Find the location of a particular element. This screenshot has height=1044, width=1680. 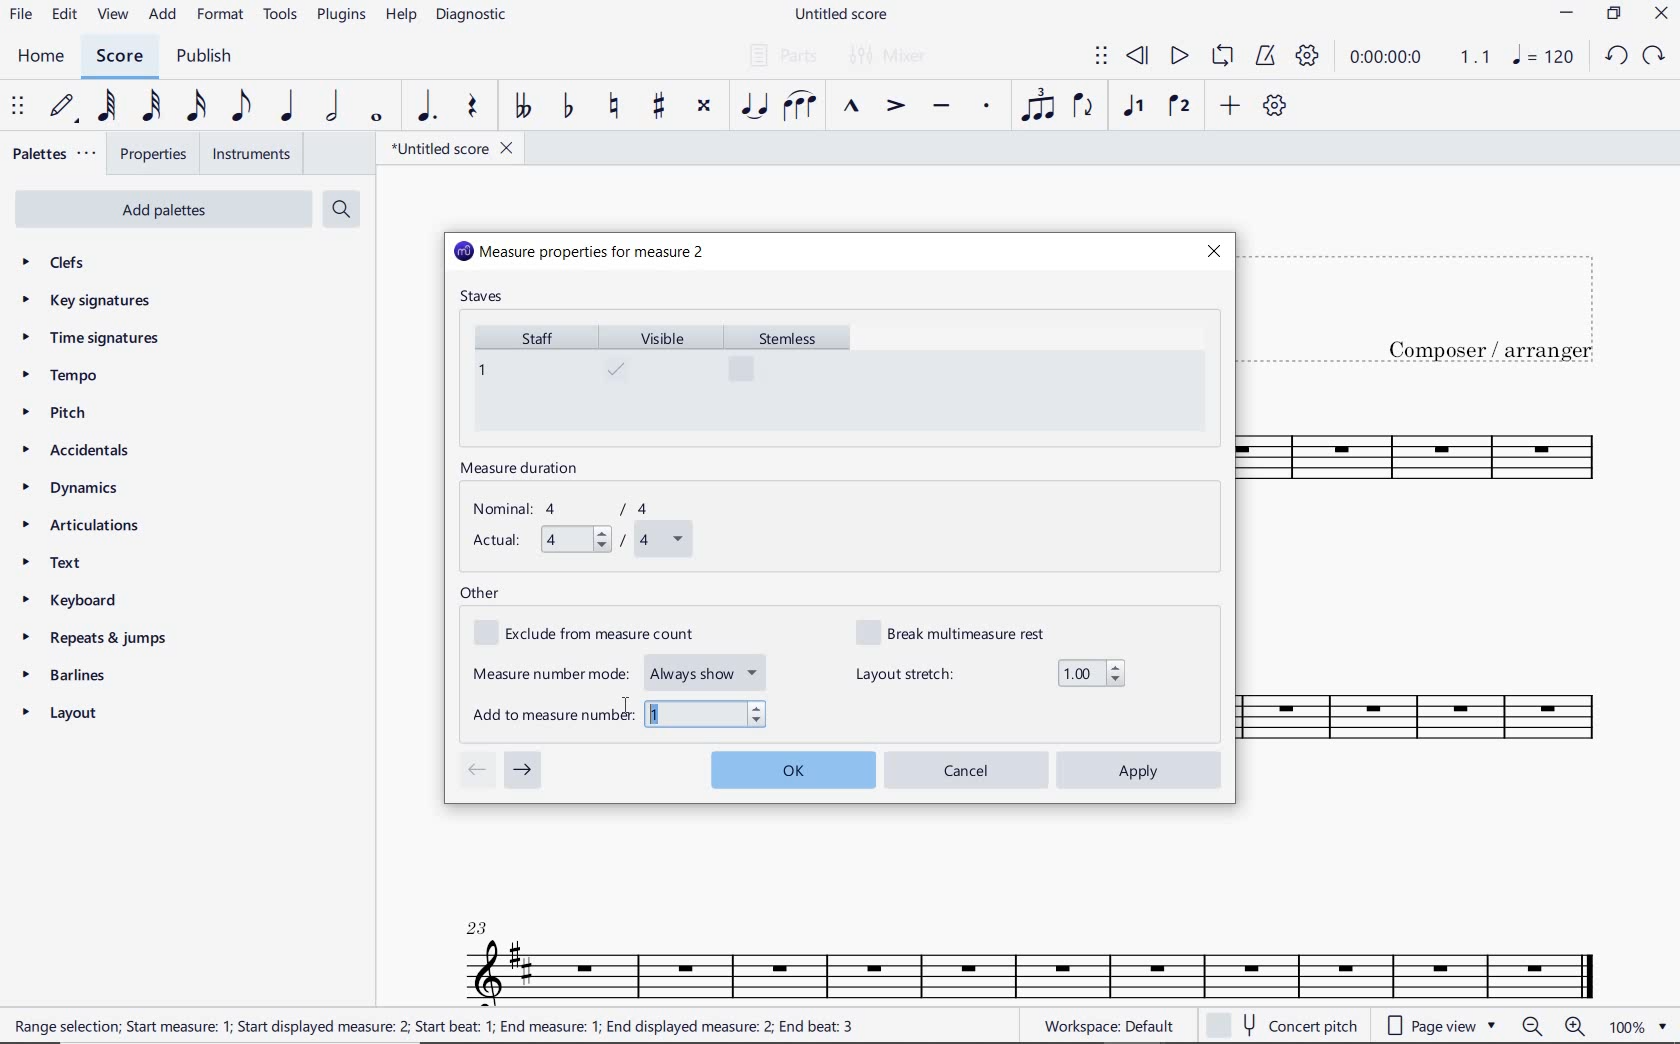

MINIMIZE is located at coordinates (1568, 16).